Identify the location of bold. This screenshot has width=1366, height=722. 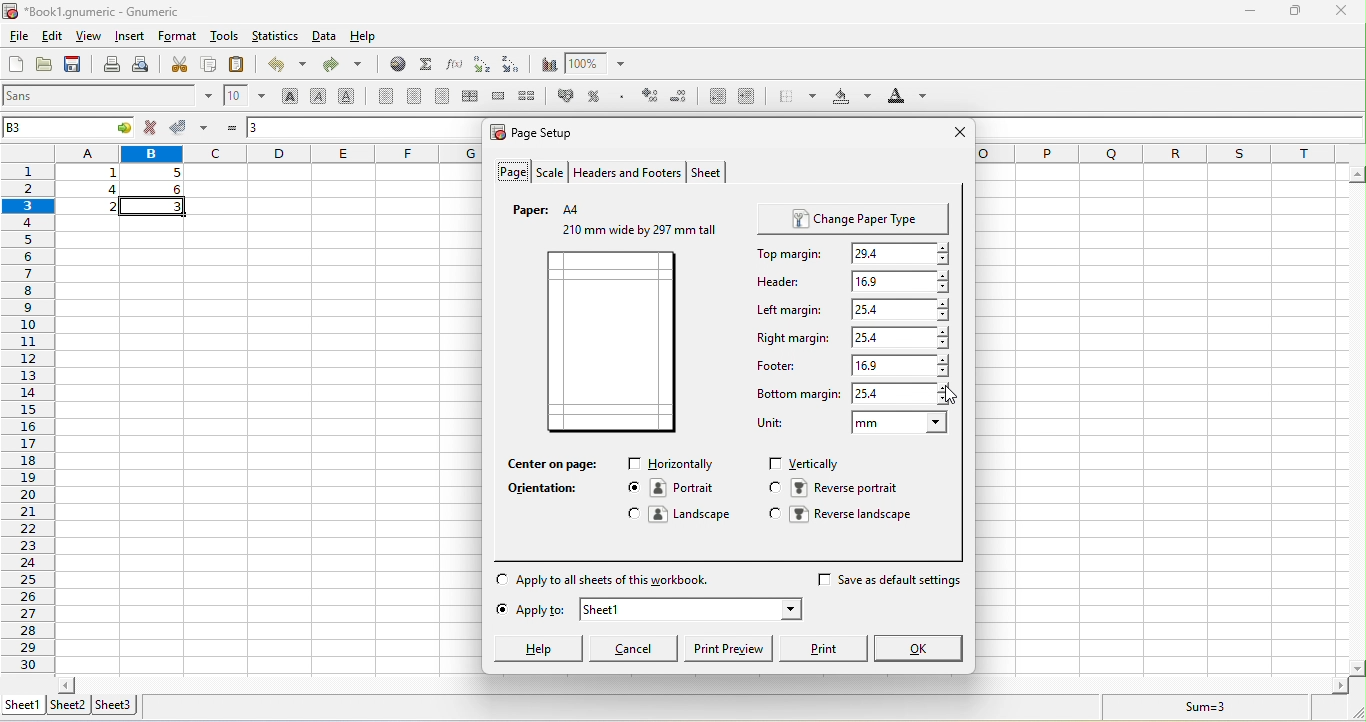
(286, 96).